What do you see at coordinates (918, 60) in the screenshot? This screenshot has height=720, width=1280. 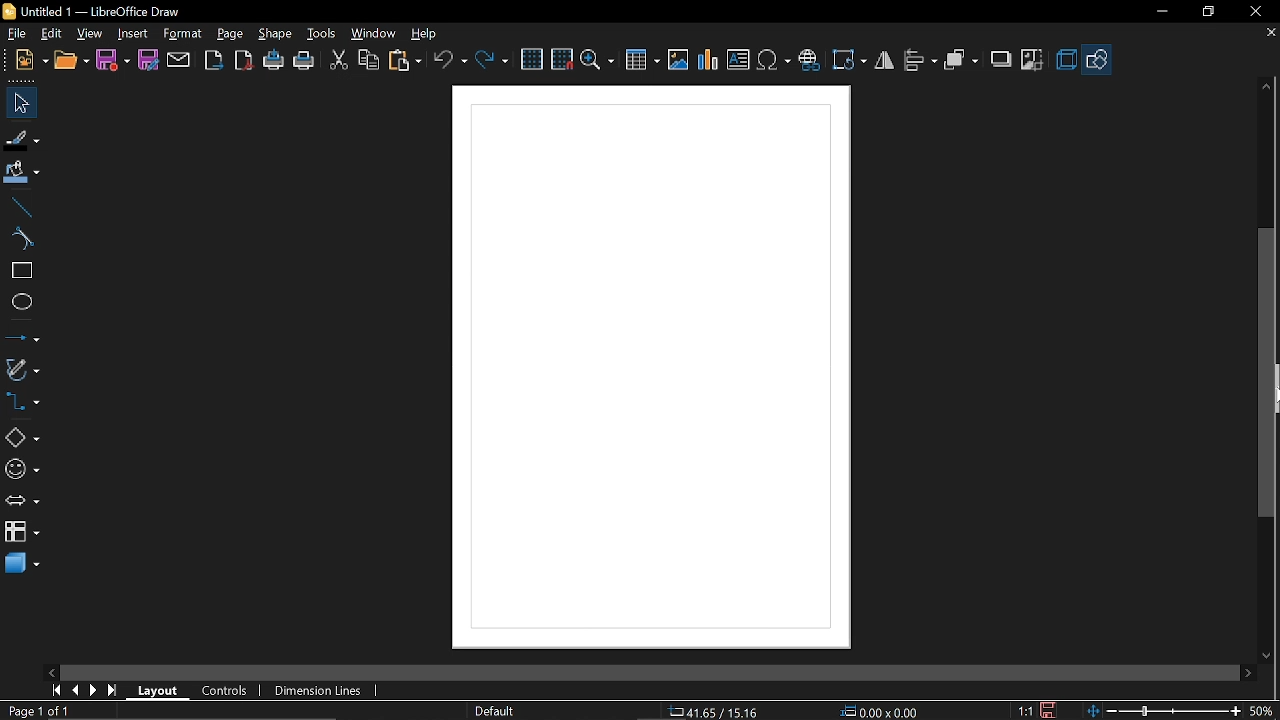 I see `align` at bounding box center [918, 60].